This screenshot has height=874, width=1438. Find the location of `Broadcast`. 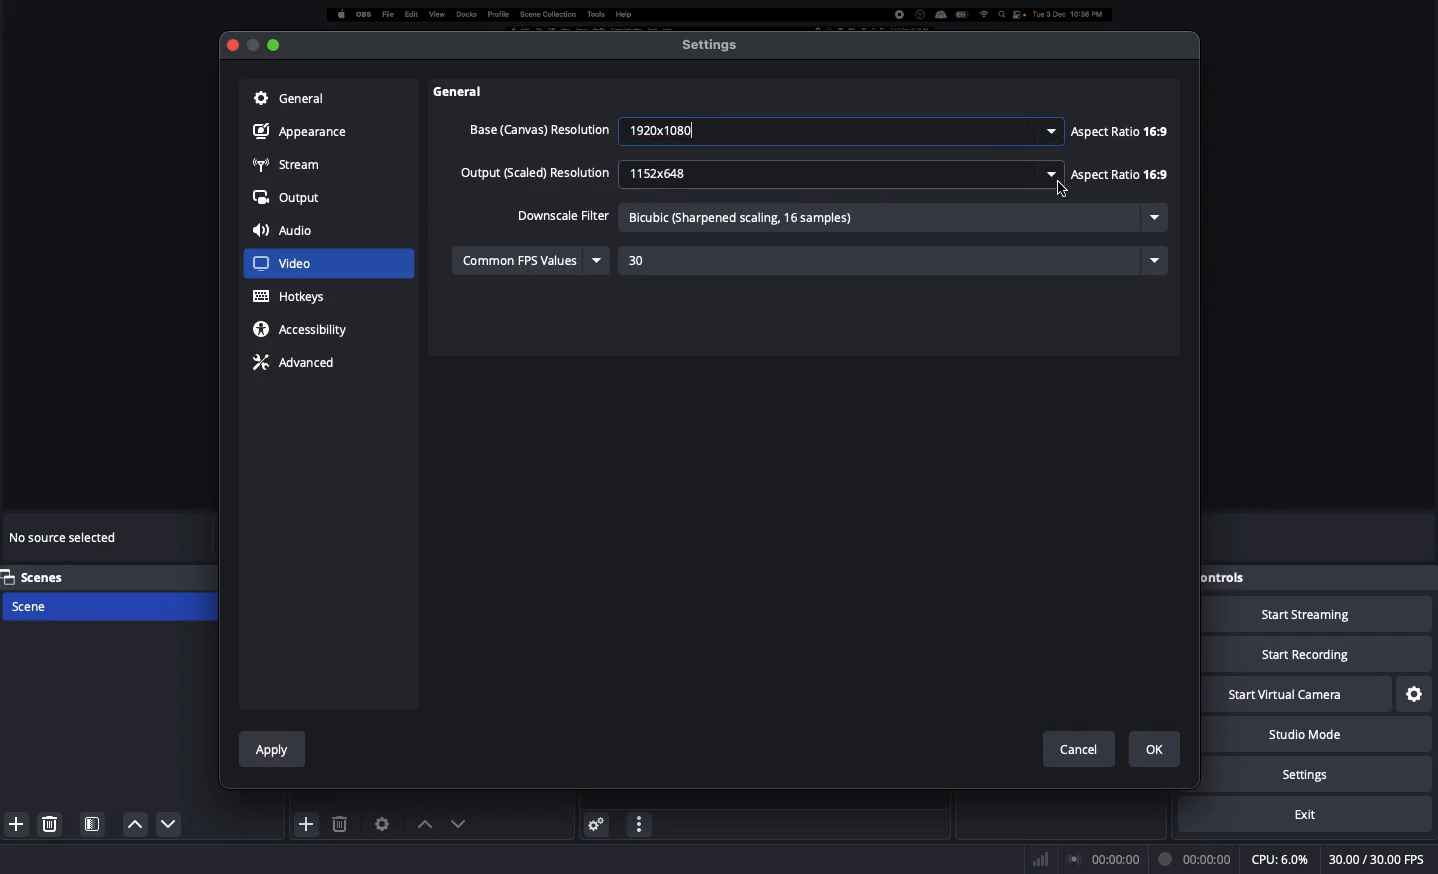

Broadcast is located at coordinates (1105, 859).